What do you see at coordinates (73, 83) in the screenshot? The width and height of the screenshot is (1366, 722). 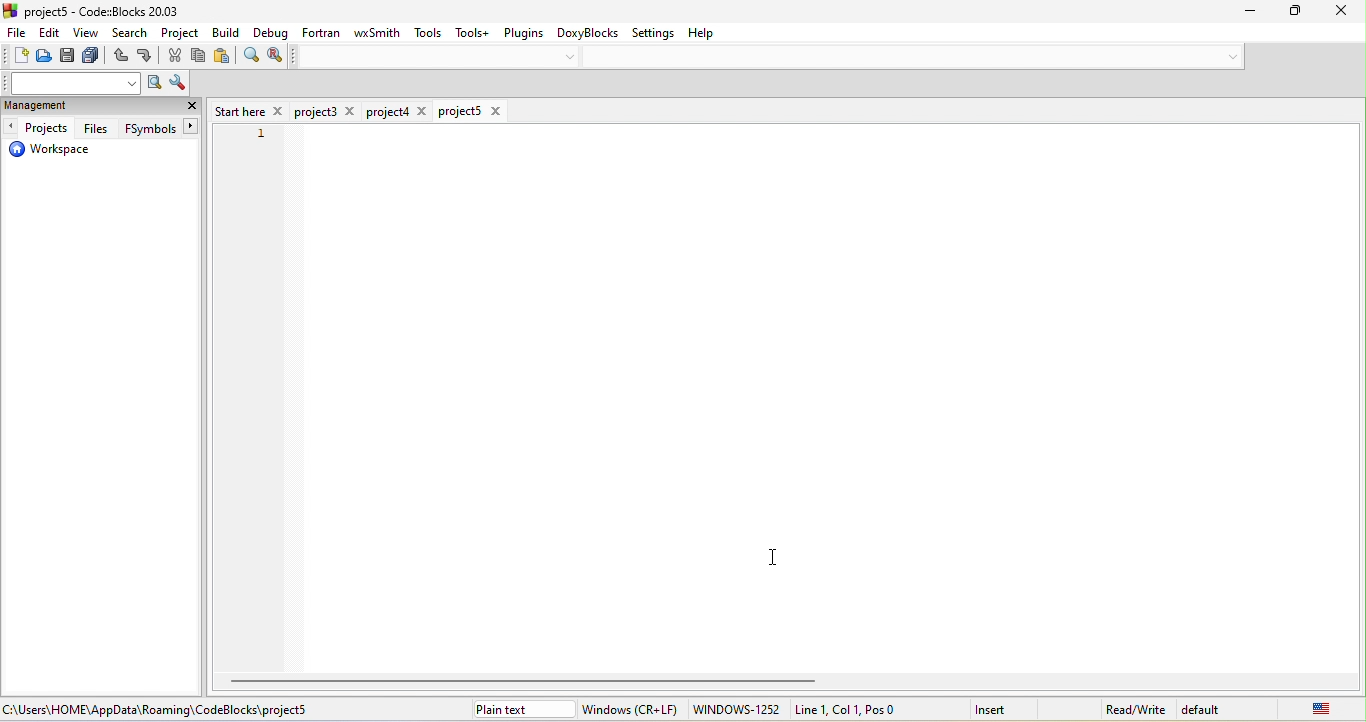 I see `text to search` at bounding box center [73, 83].